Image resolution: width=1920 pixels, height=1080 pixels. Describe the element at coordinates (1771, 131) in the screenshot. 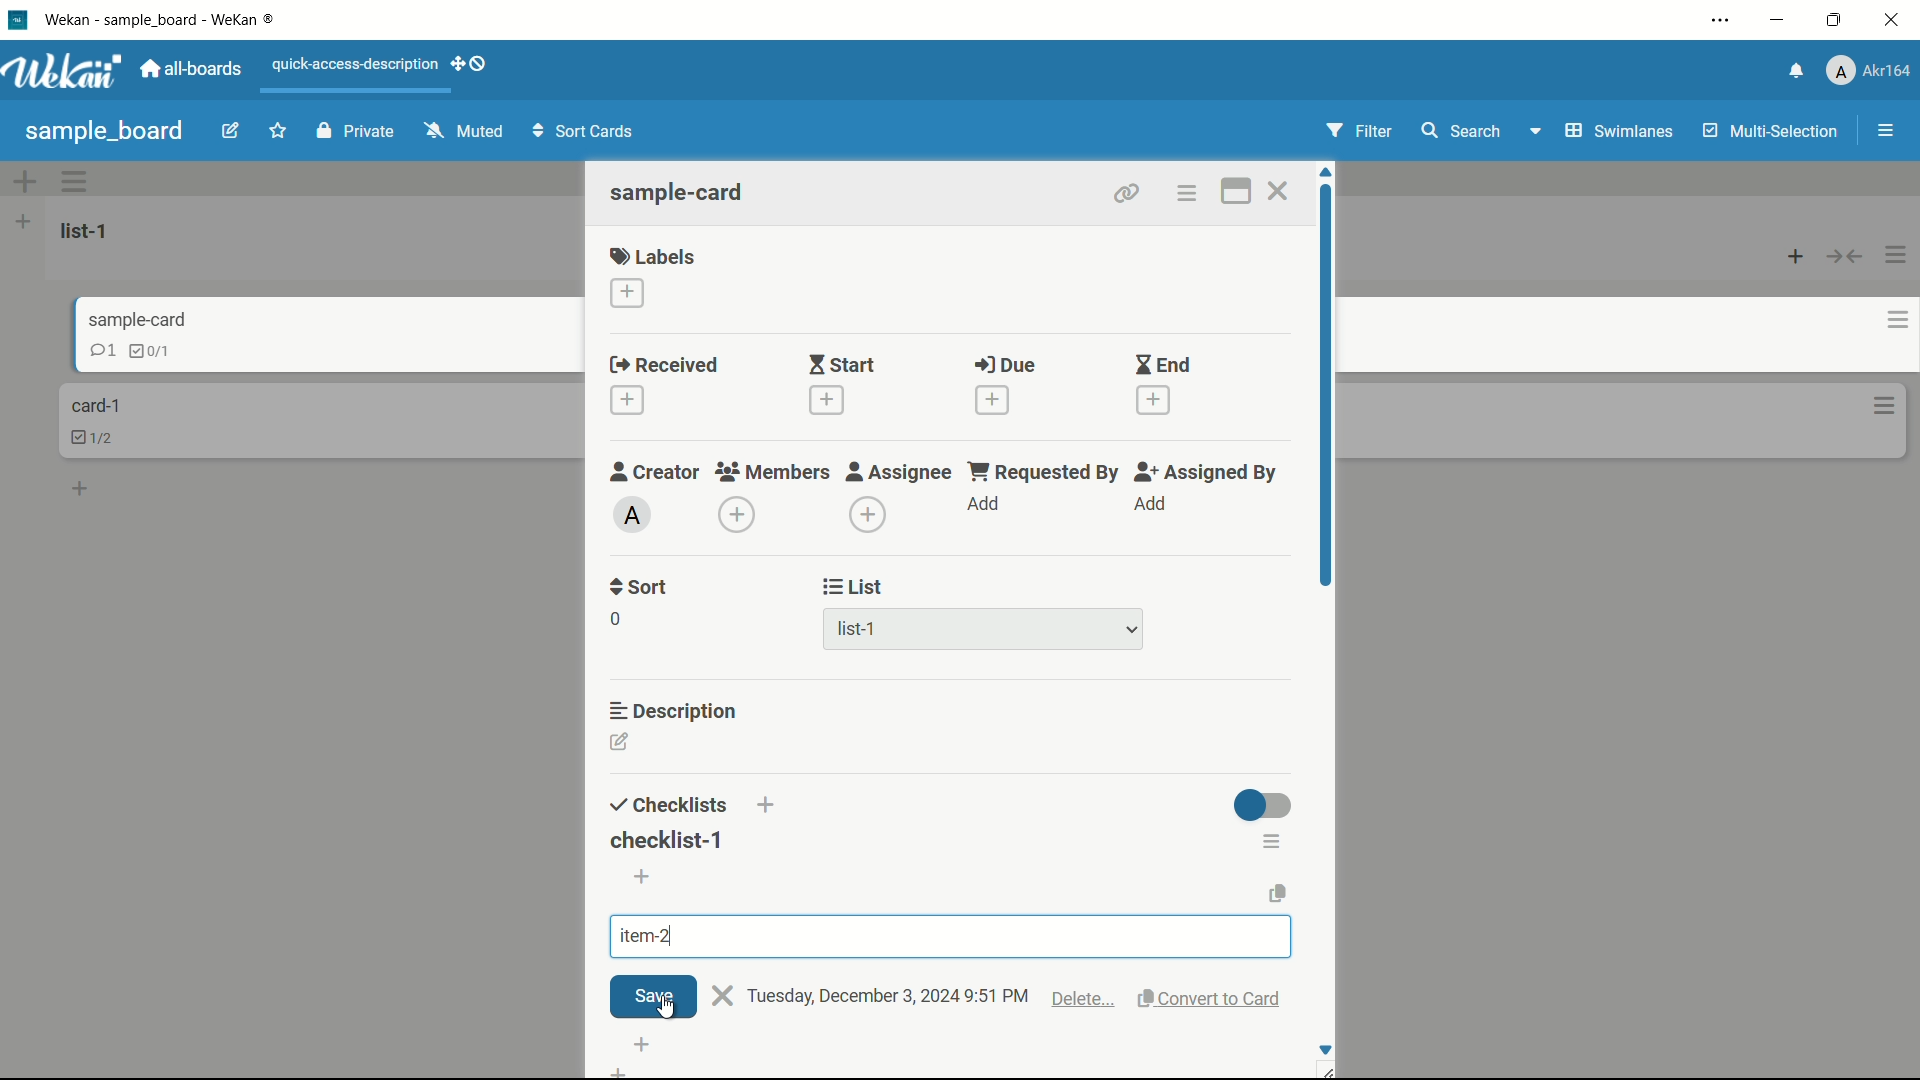

I see `multi-selection` at that location.